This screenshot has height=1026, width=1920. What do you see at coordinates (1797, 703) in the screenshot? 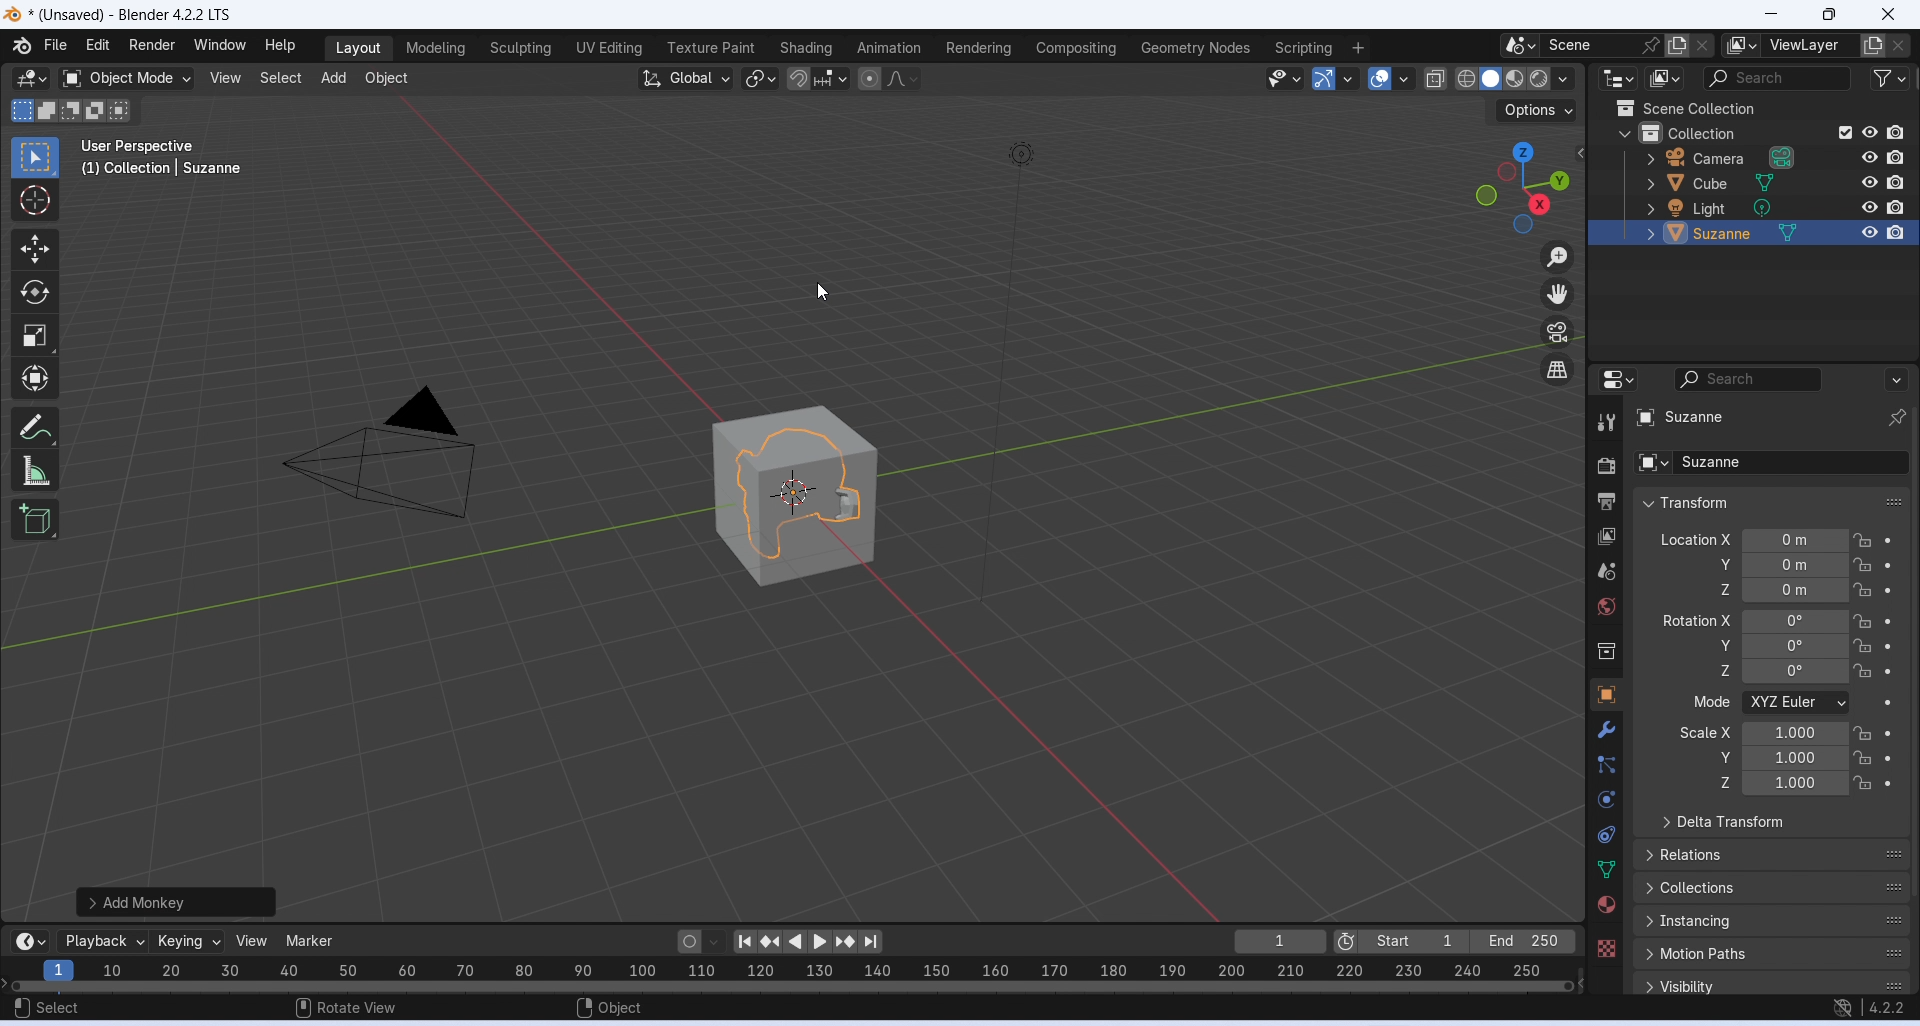
I see `mode selection` at bounding box center [1797, 703].